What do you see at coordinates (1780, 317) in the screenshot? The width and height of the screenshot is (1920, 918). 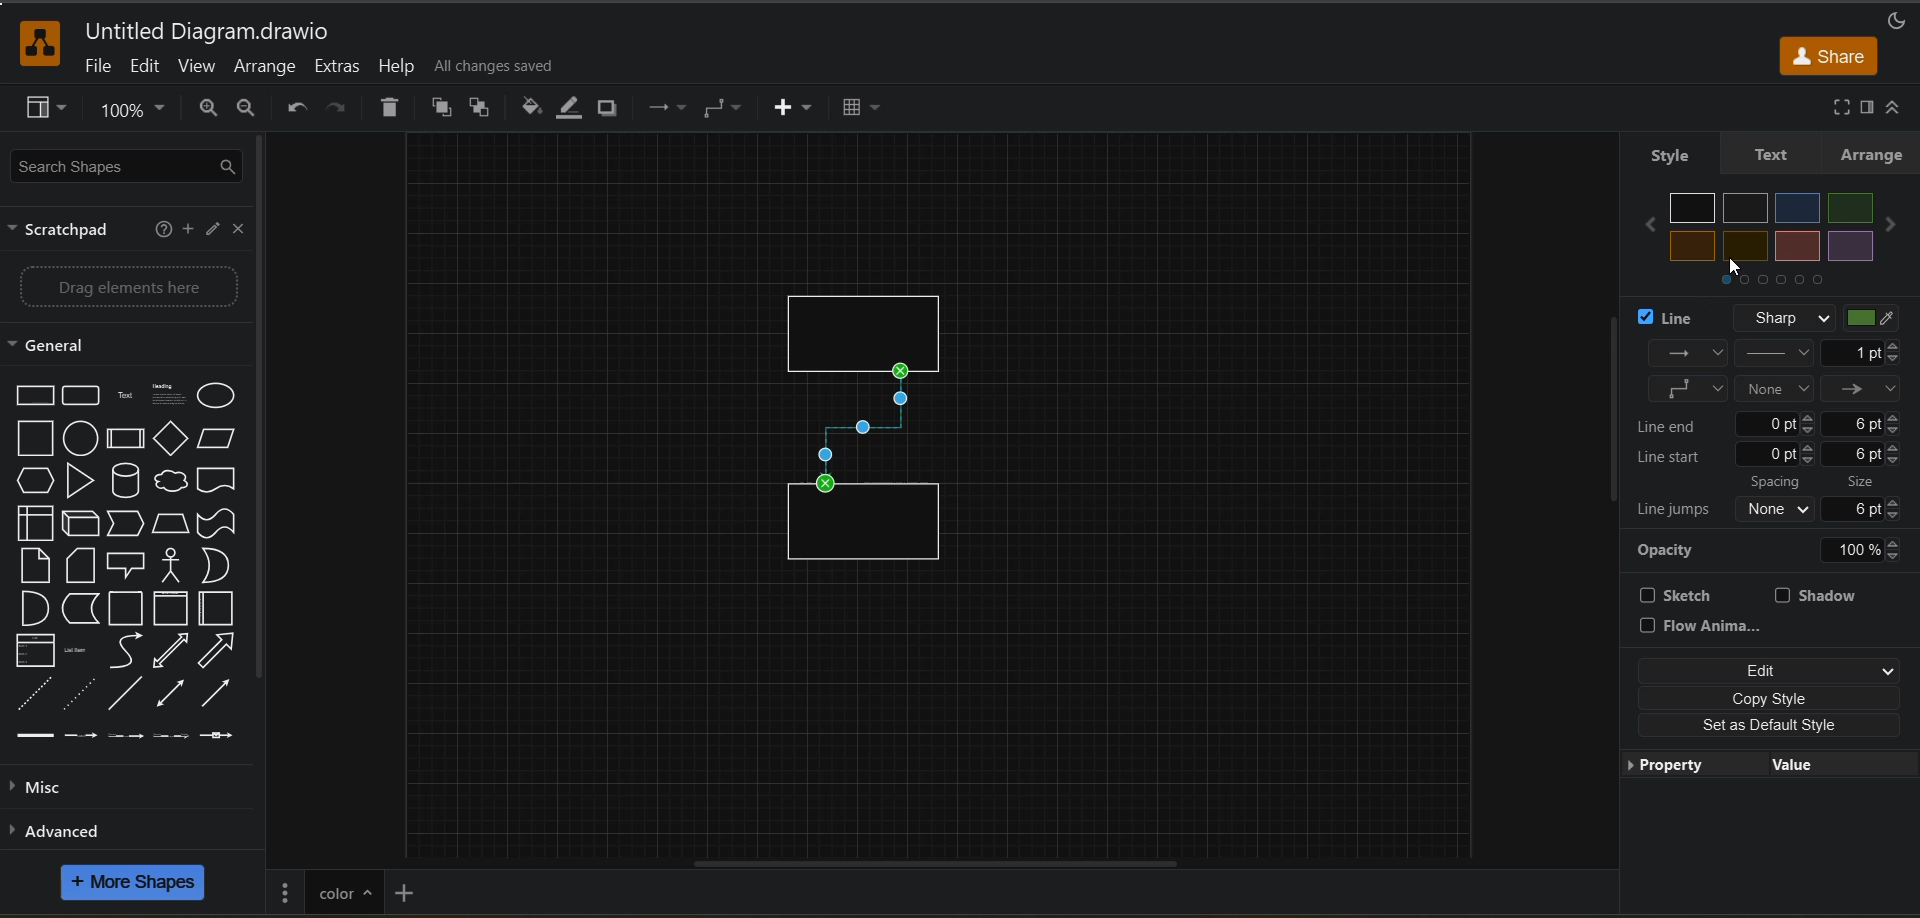 I see `Sharp` at bounding box center [1780, 317].